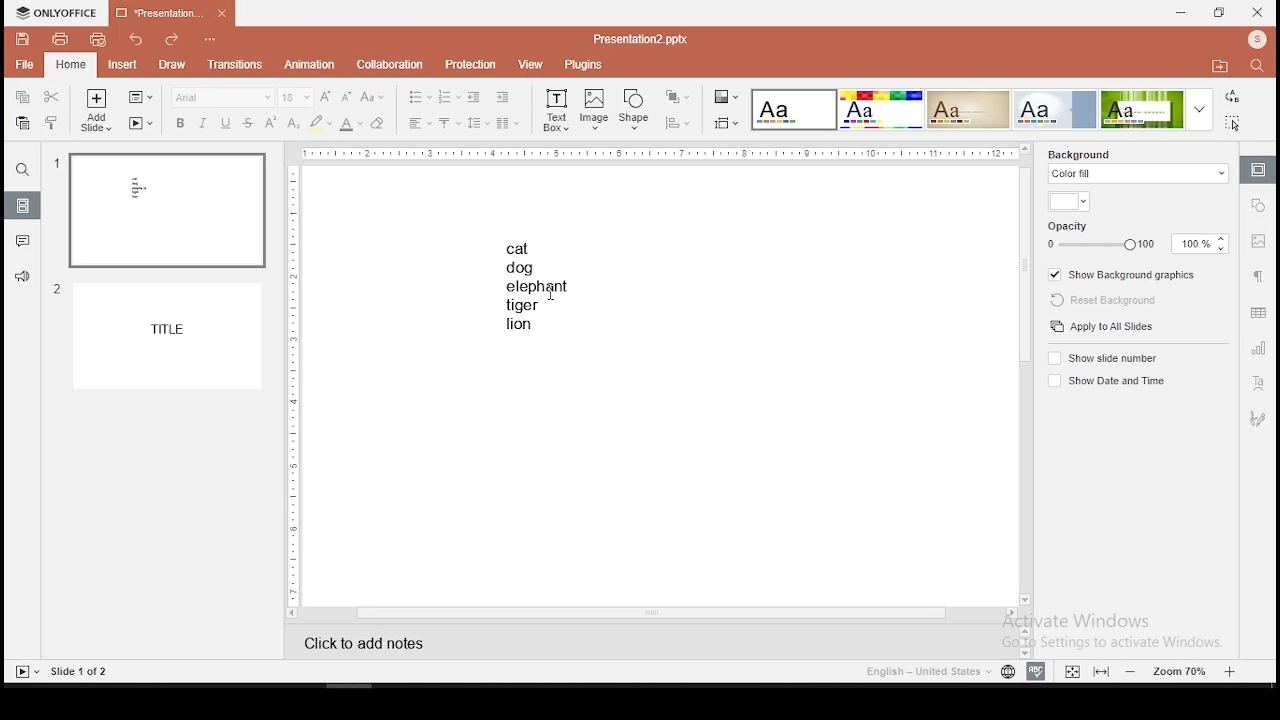 The width and height of the screenshot is (1280, 720). I want to click on fit to slide, so click(1100, 671).